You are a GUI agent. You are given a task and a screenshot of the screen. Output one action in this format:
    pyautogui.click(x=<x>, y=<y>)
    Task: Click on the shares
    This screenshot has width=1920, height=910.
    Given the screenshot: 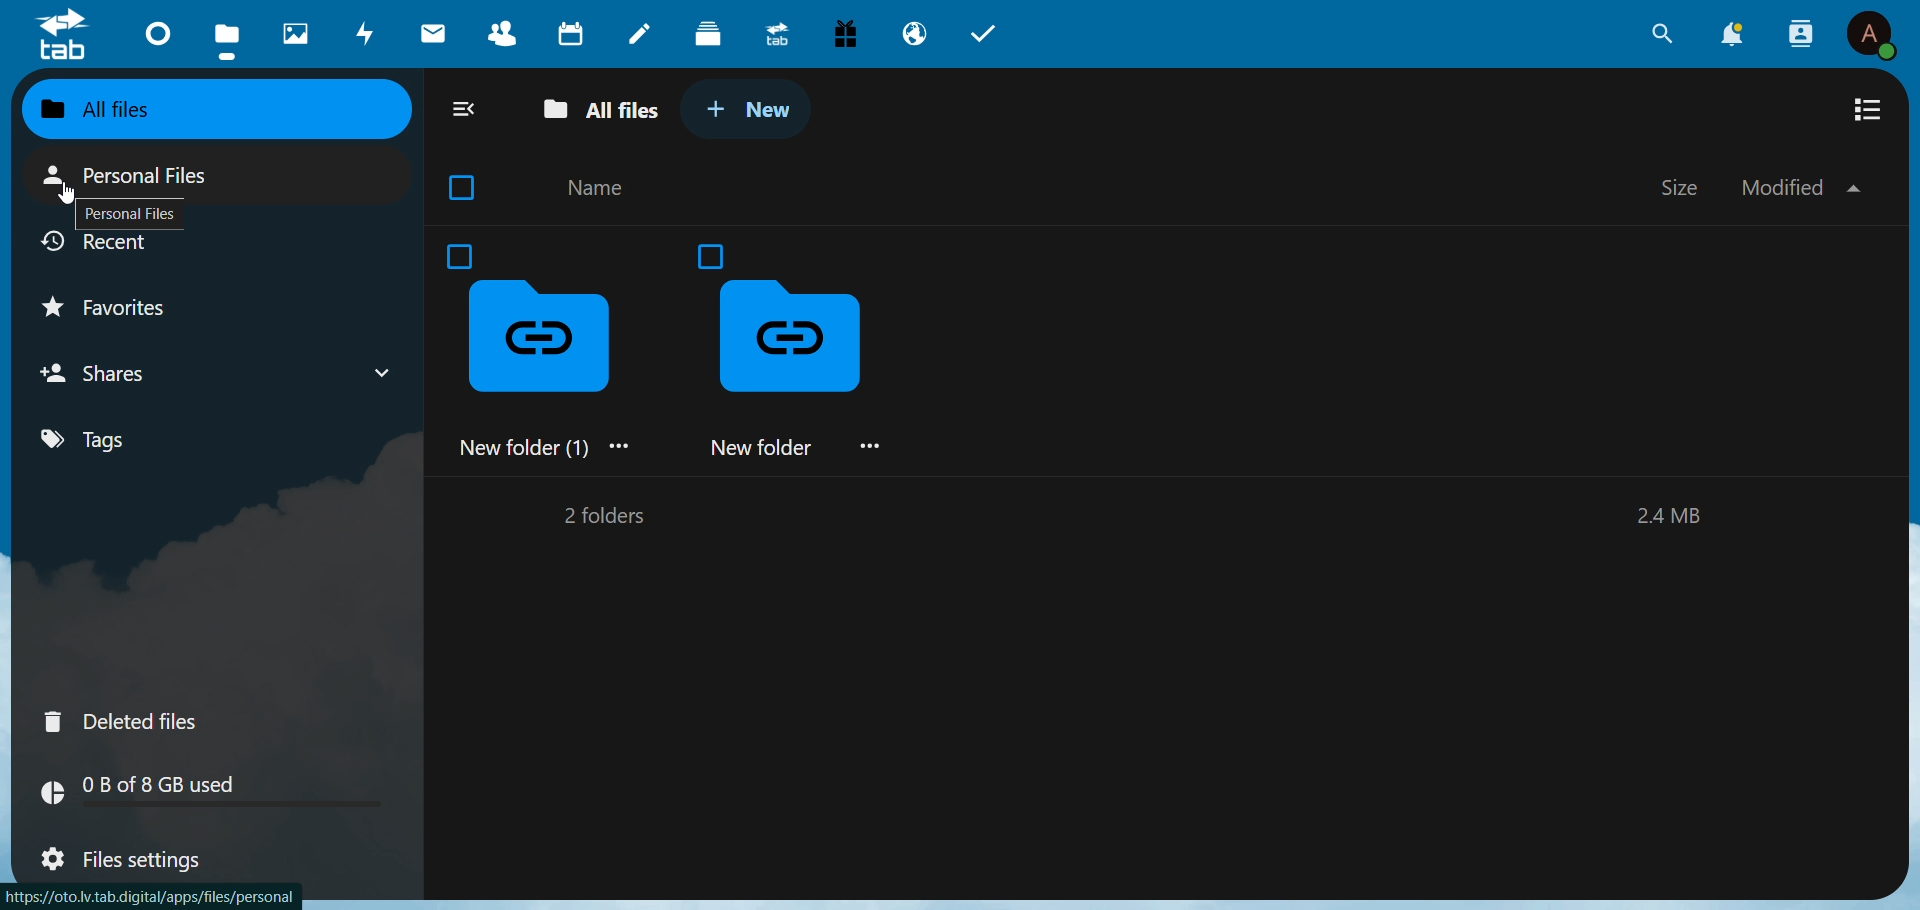 What is the action you would take?
    pyautogui.click(x=114, y=374)
    